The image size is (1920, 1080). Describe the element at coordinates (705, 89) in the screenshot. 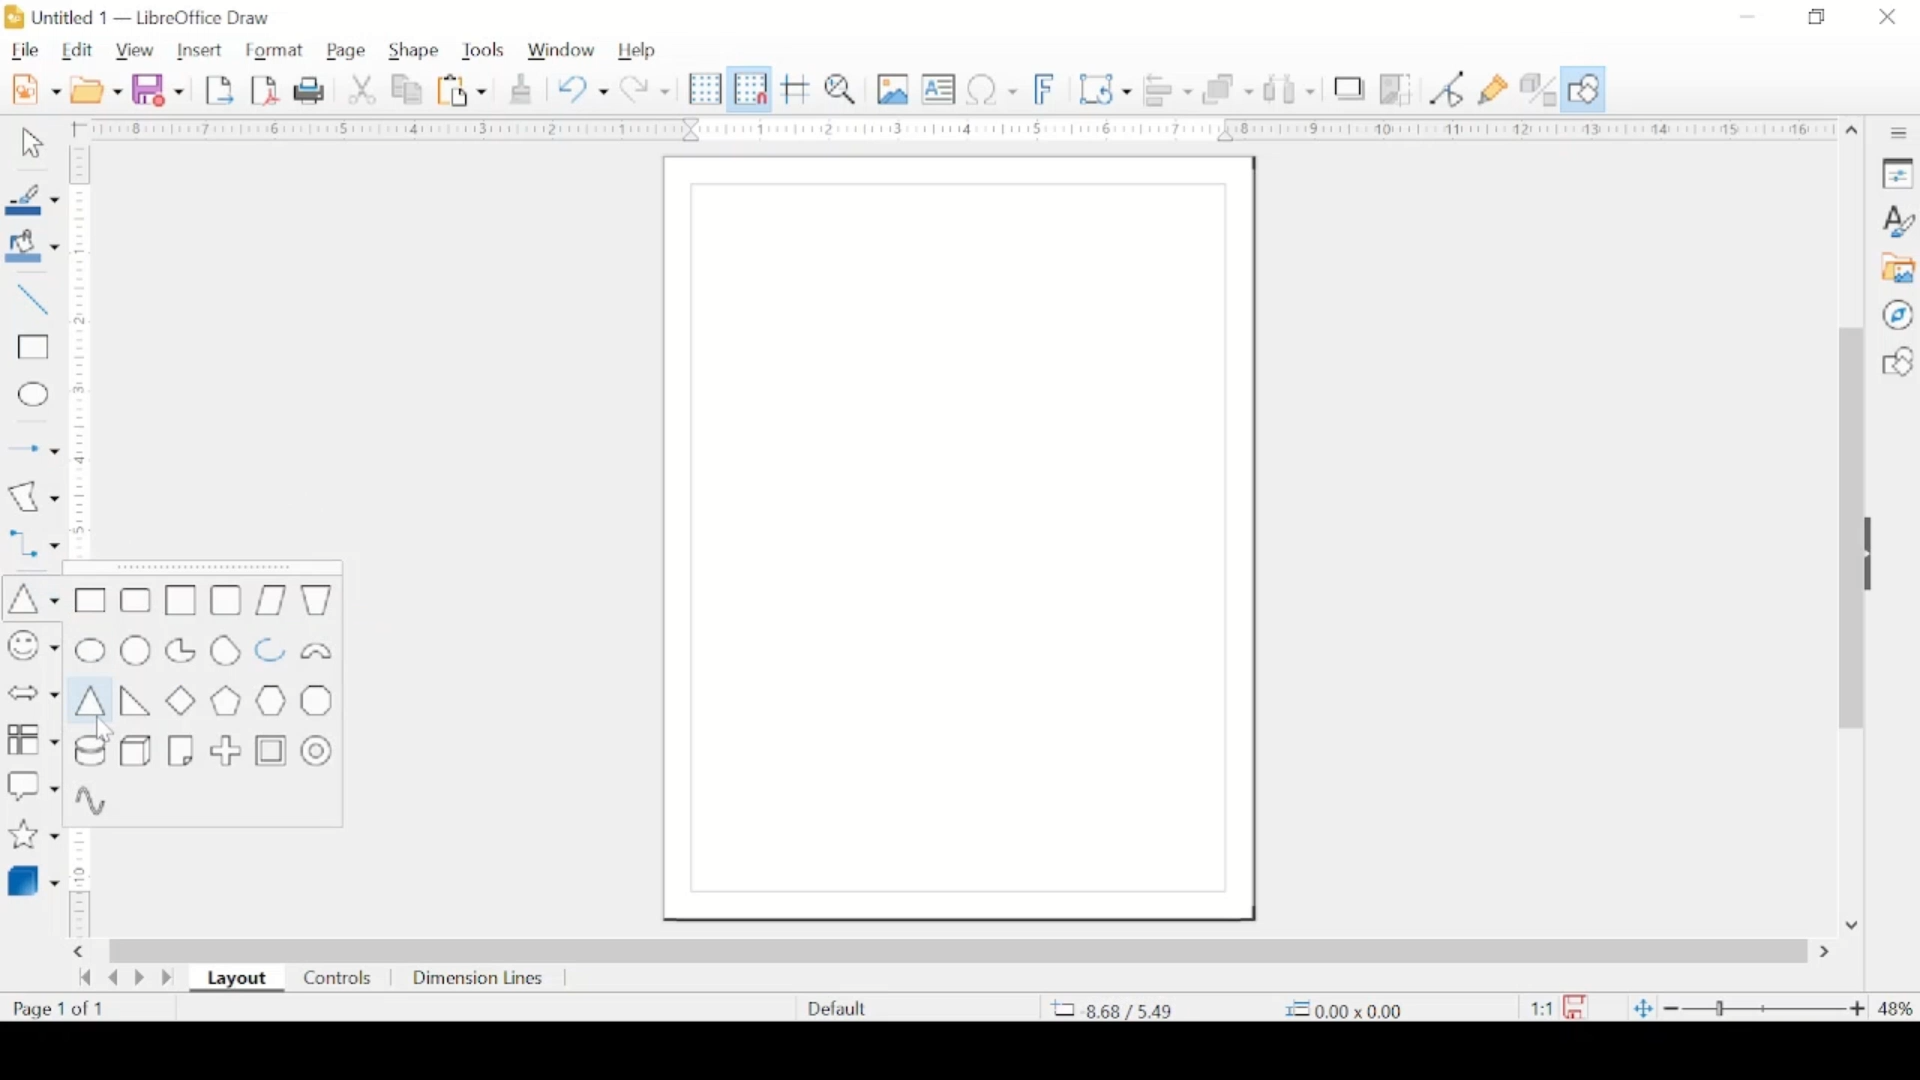

I see `display grid` at that location.